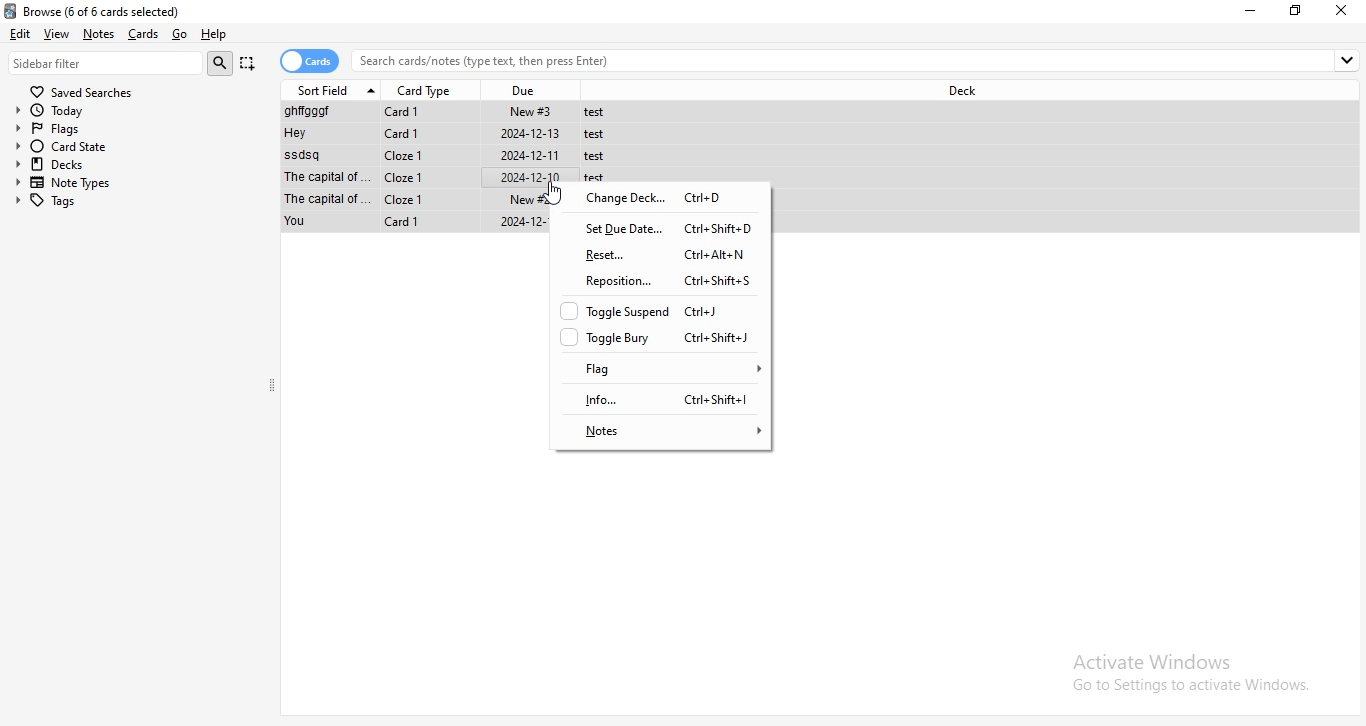 This screenshot has height=726, width=1366. Describe the element at coordinates (552, 194) in the screenshot. I see `Cursor` at that location.